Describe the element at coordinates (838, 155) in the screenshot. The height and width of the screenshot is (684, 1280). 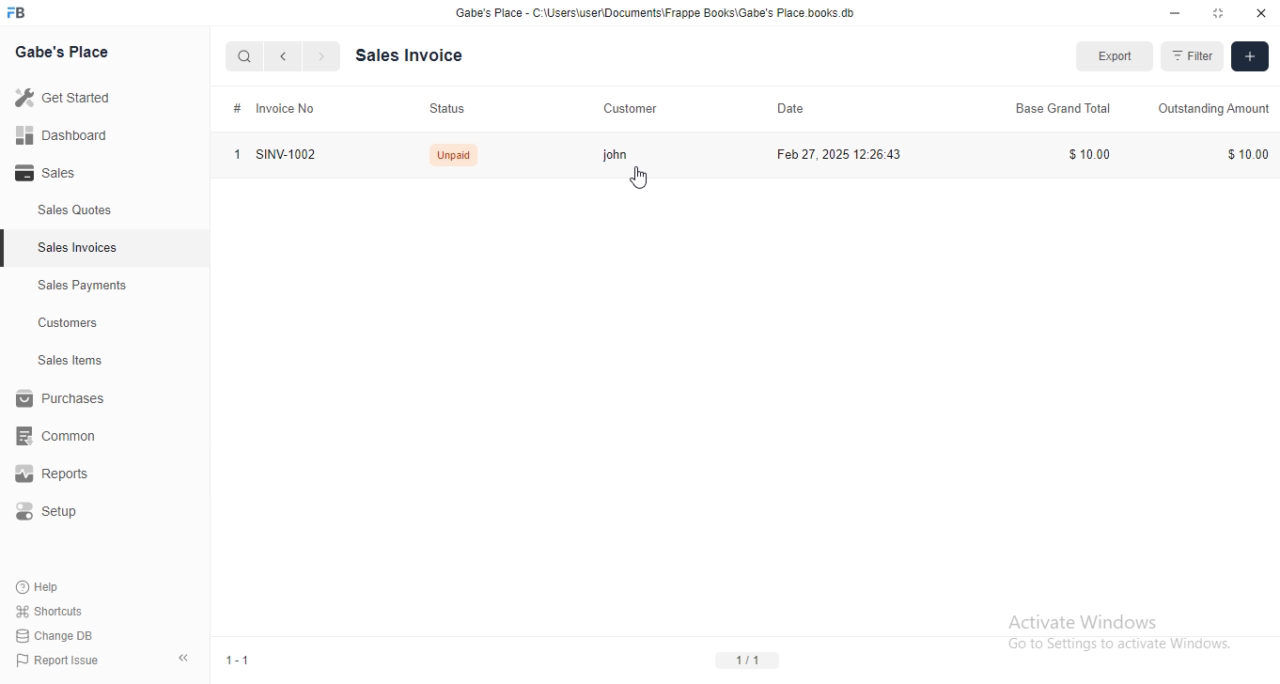
I see `feb 27, 2025 12:26:43` at that location.